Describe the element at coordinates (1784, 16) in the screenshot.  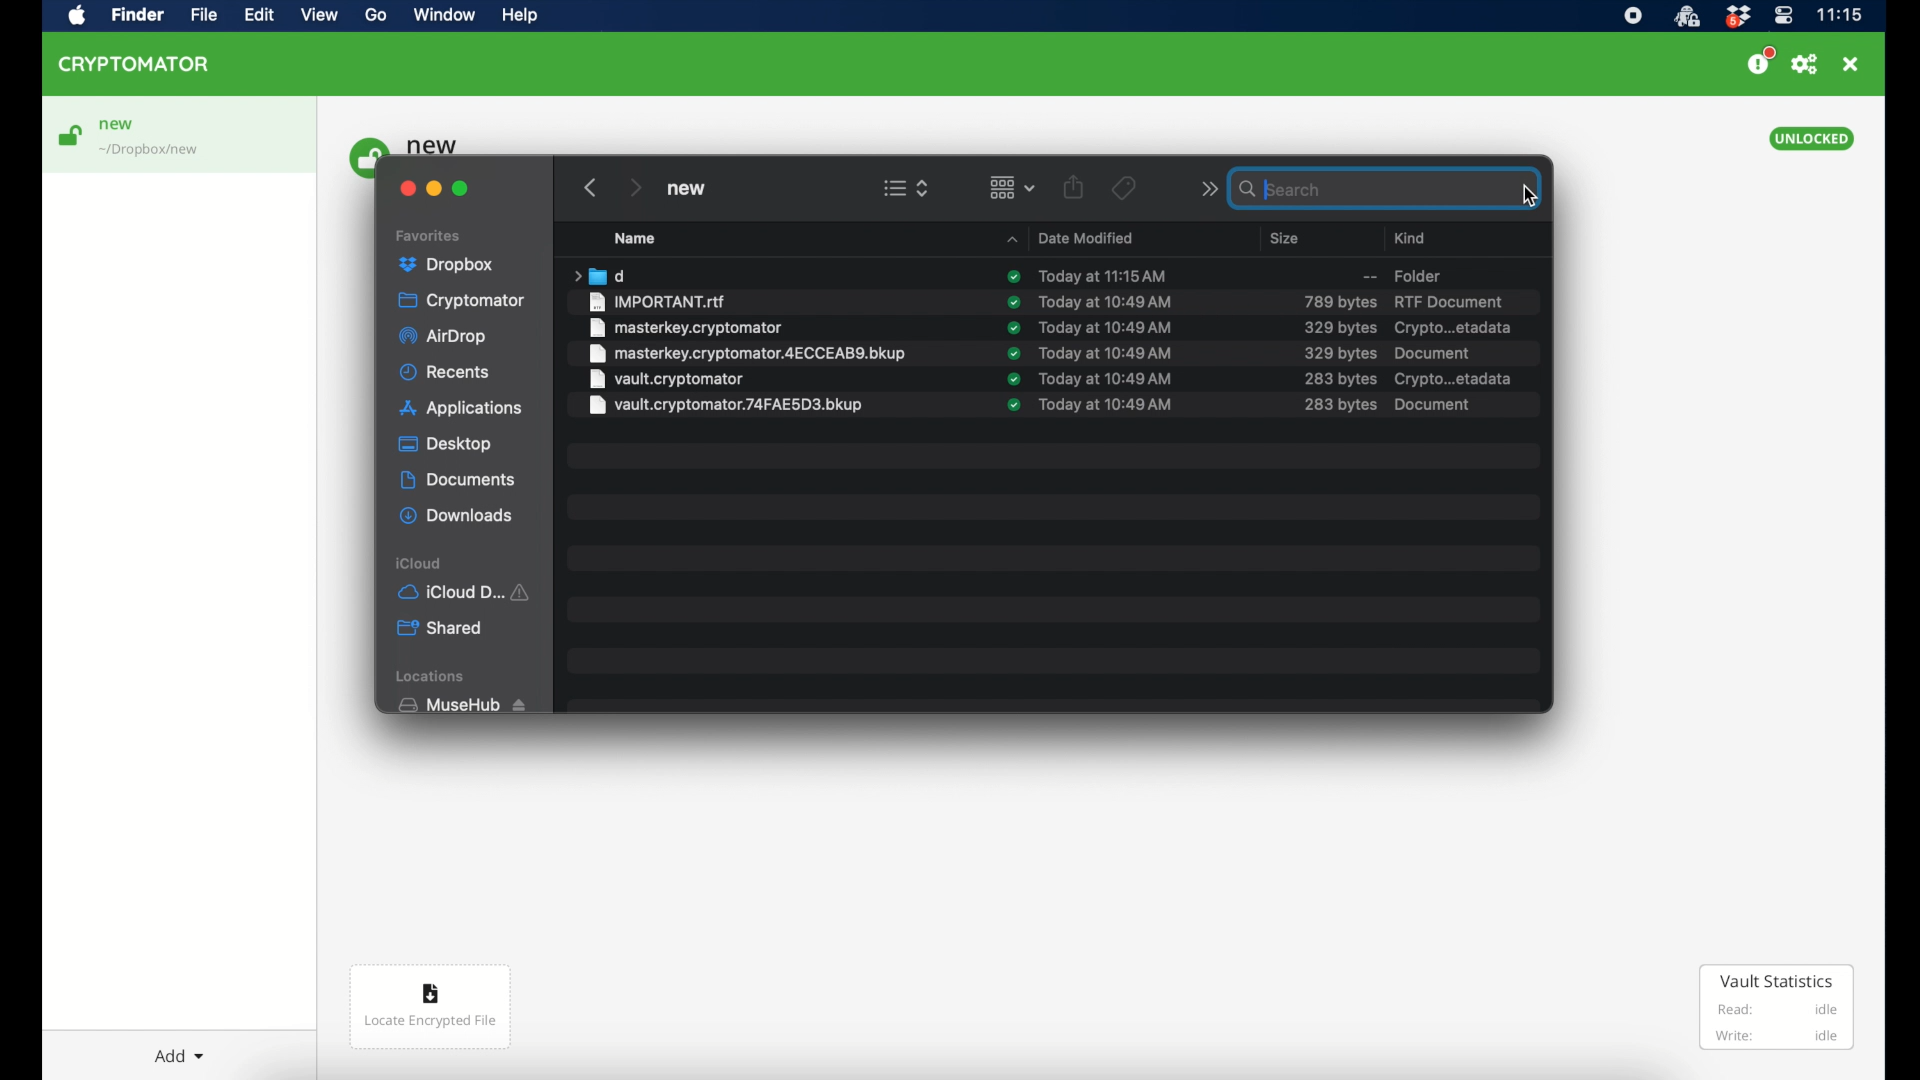
I see `control center` at that location.